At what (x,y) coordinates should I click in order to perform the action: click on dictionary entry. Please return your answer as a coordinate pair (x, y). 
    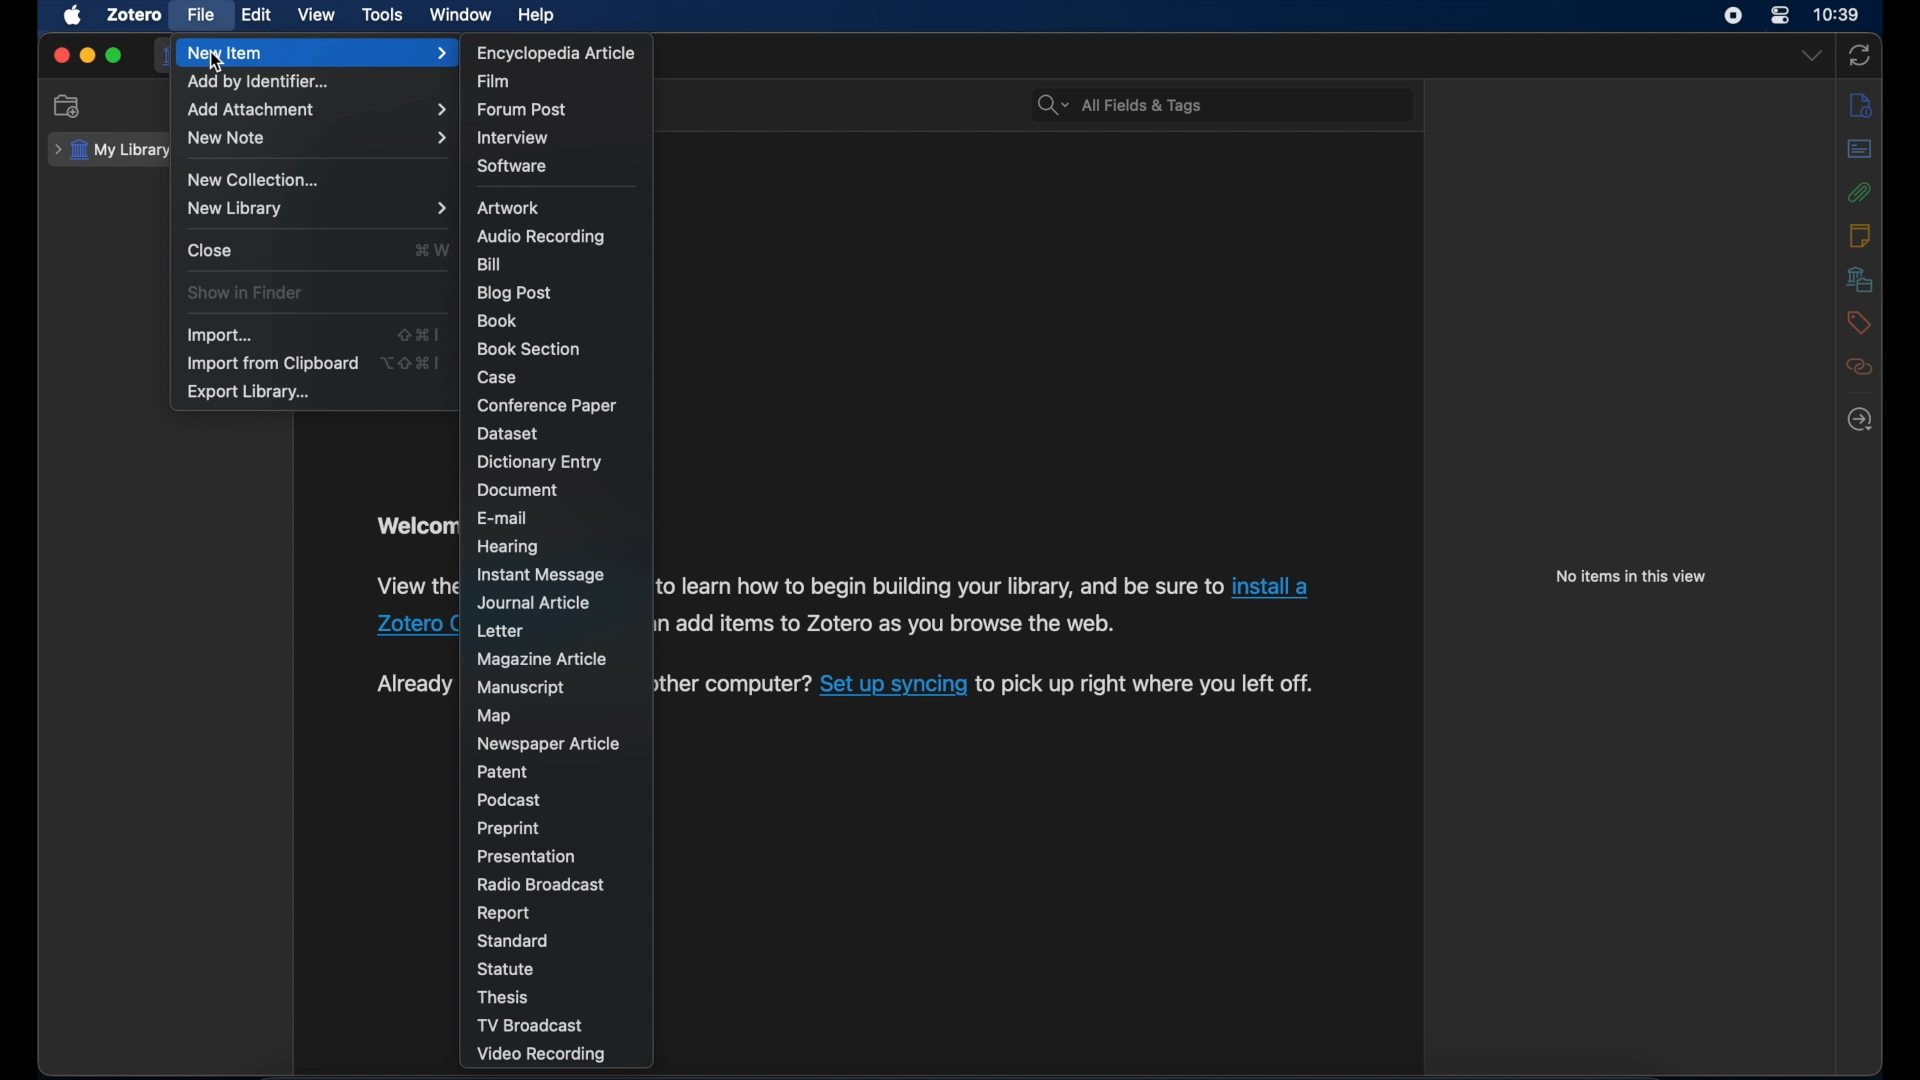
    Looking at the image, I should click on (540, 462).